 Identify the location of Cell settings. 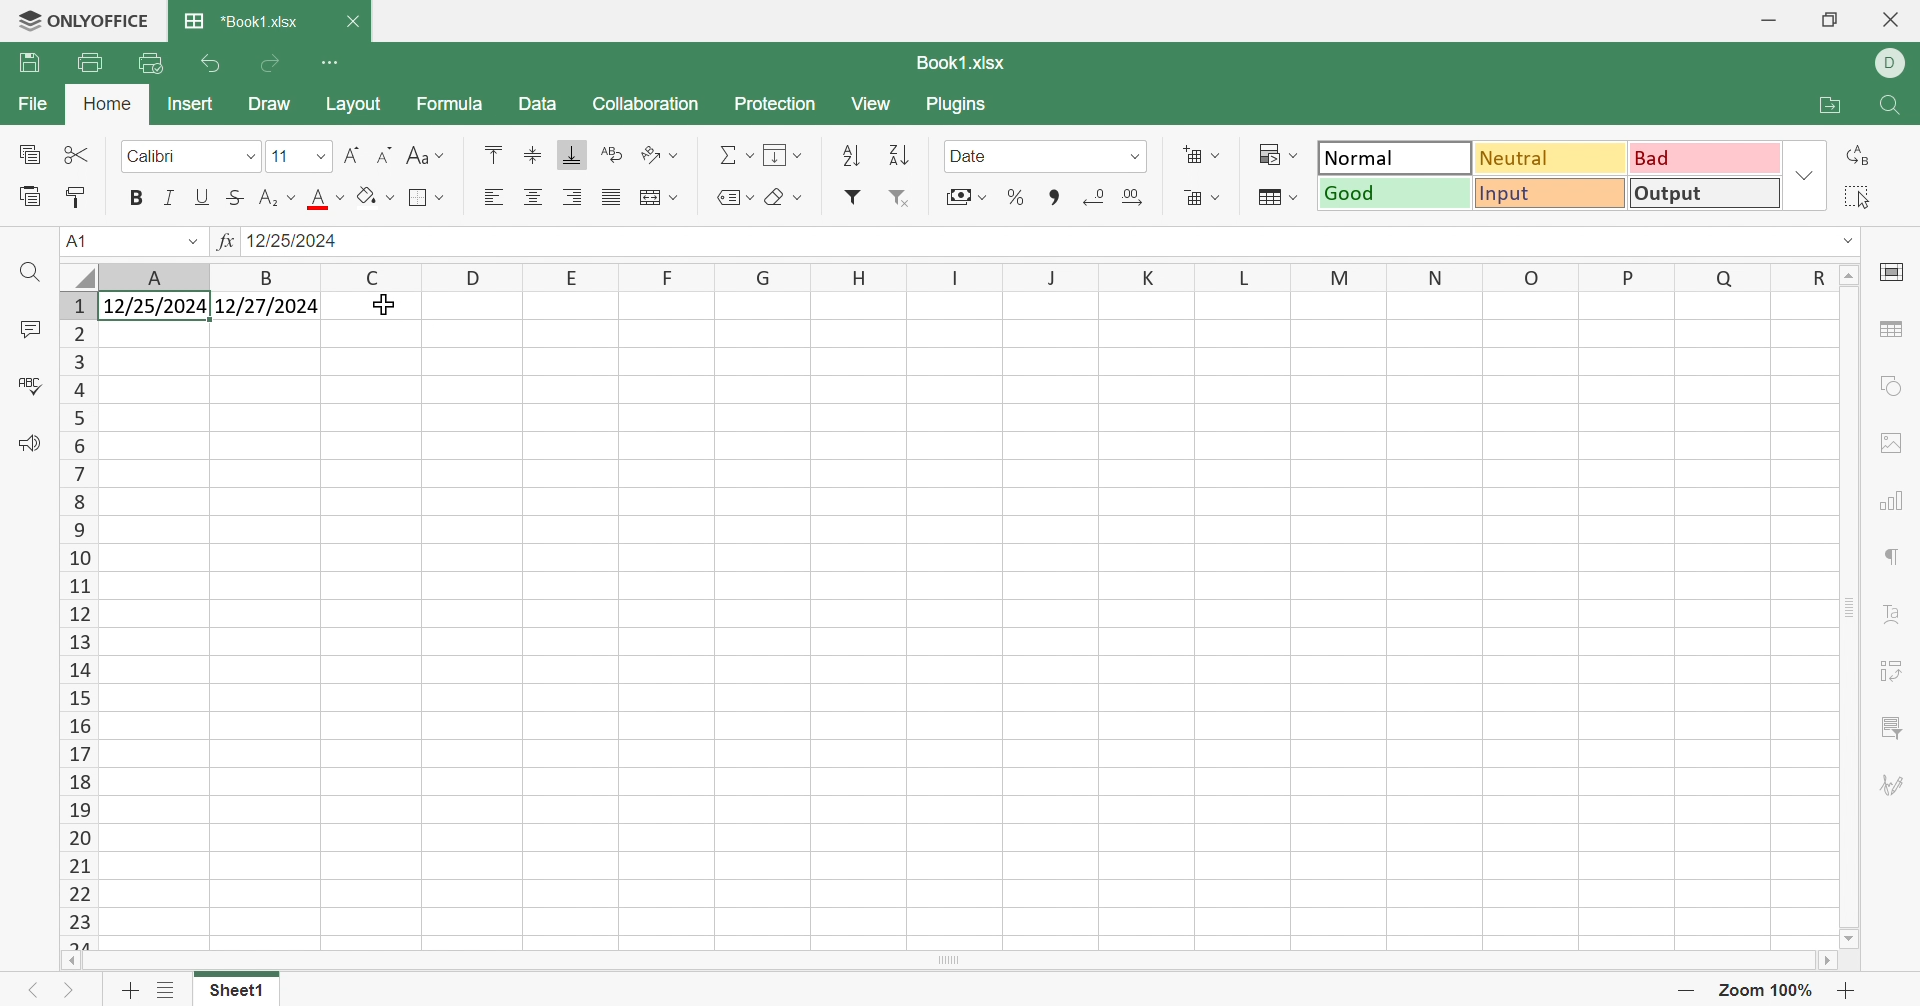
(1894, 277).